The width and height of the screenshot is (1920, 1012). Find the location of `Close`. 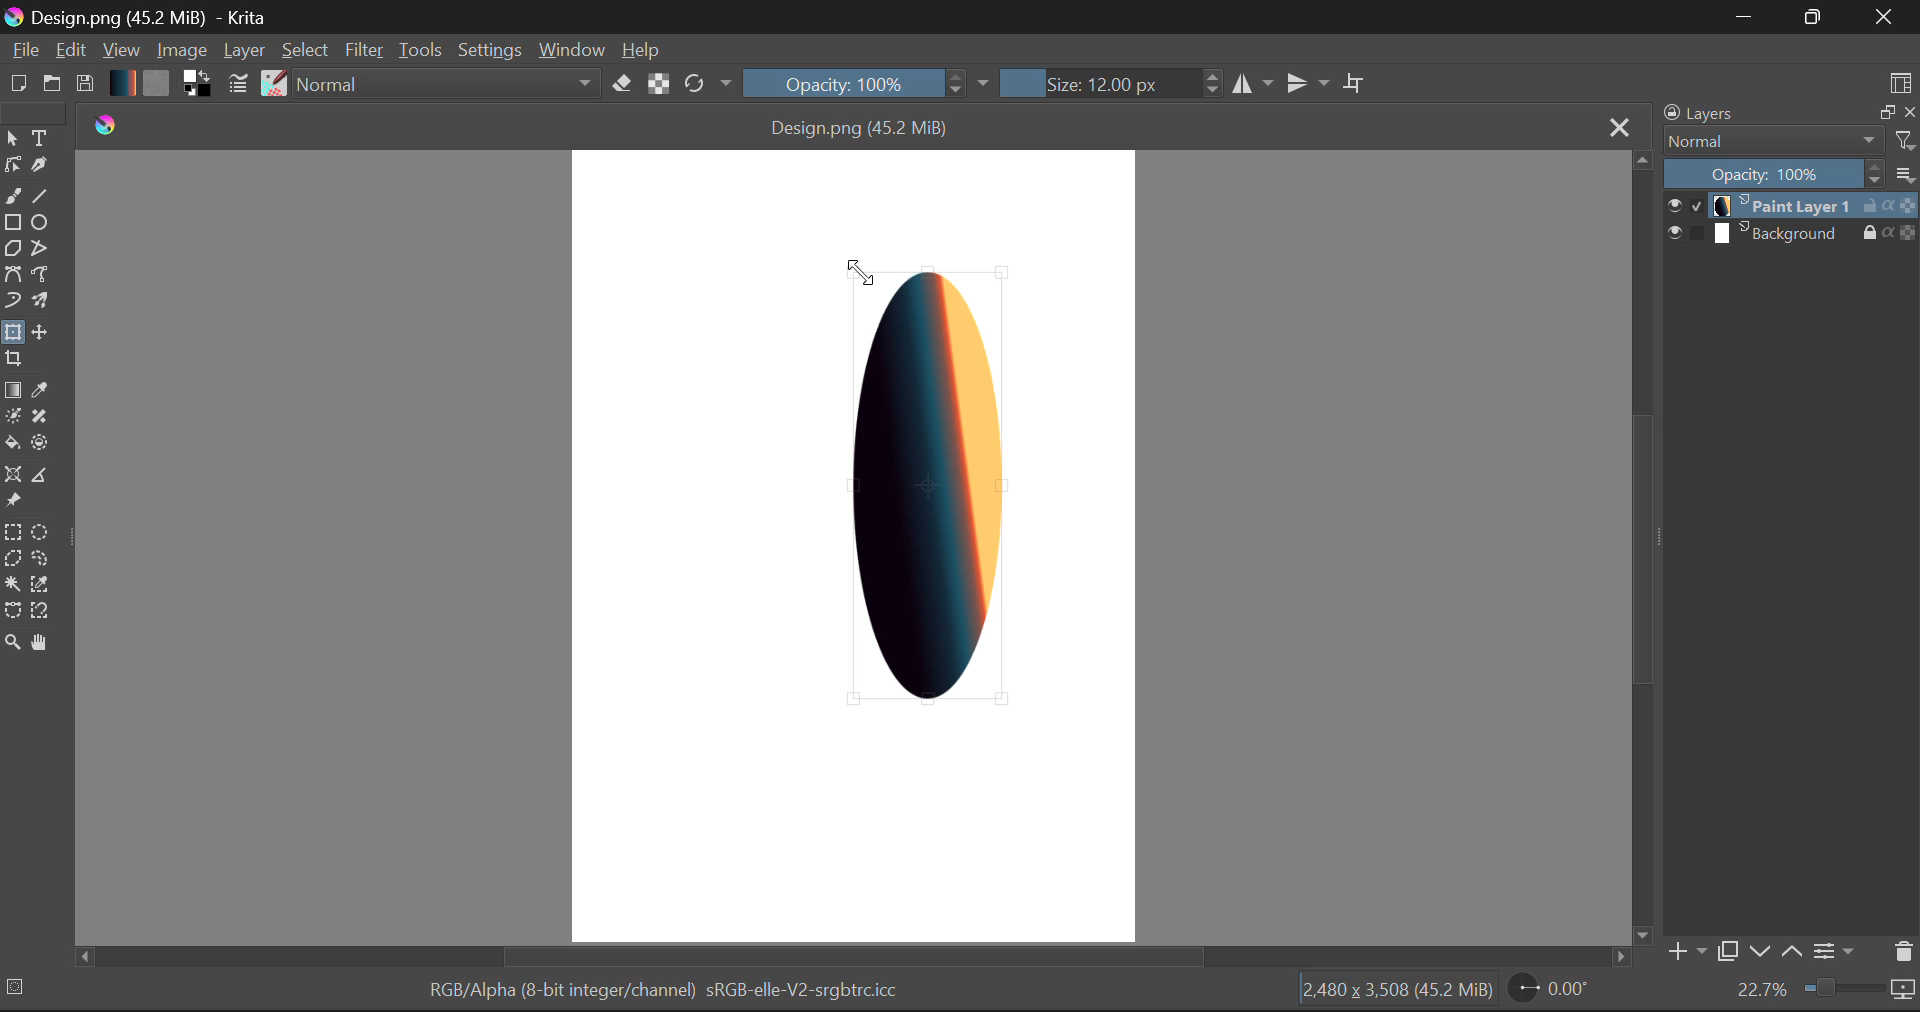

Close is located at coordinates (1888, 17).